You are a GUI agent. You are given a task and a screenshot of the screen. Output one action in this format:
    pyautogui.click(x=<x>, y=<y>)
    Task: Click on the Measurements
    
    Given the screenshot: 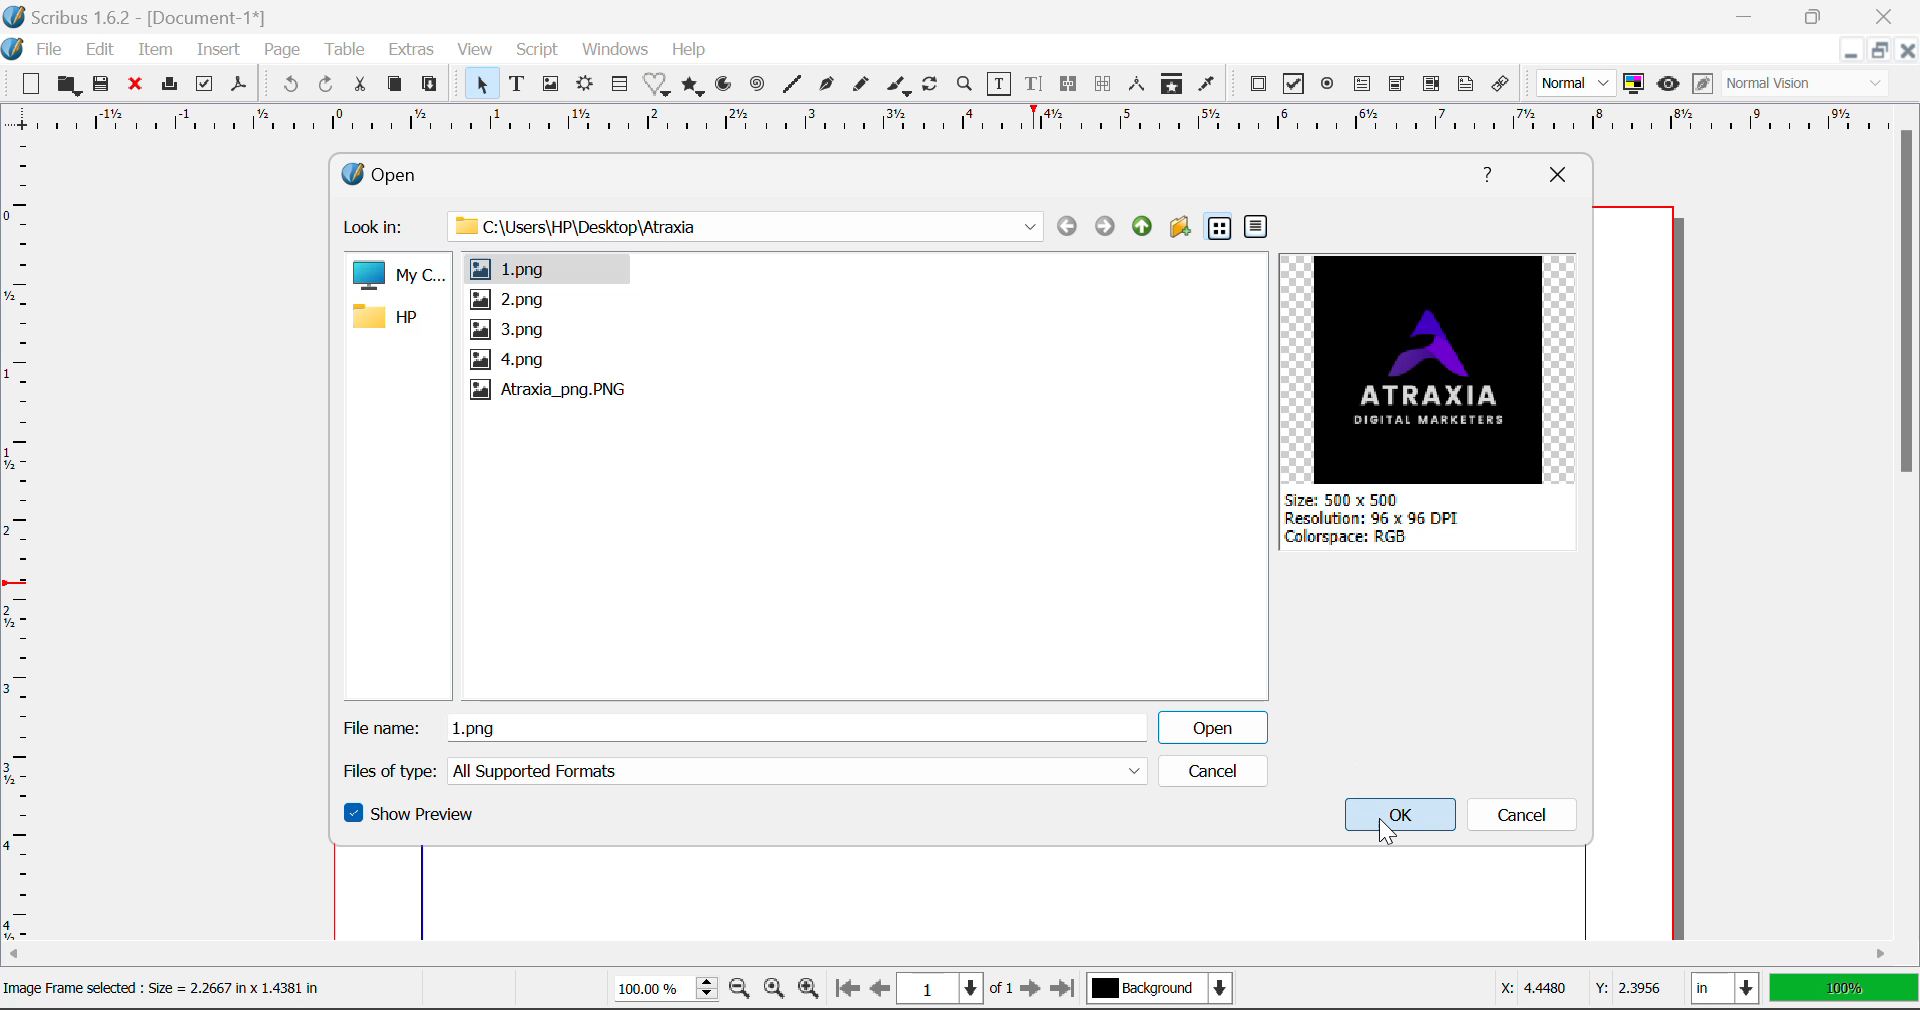 What is the action you would take?
    pyautogui.click(x=1139, y=85)
    